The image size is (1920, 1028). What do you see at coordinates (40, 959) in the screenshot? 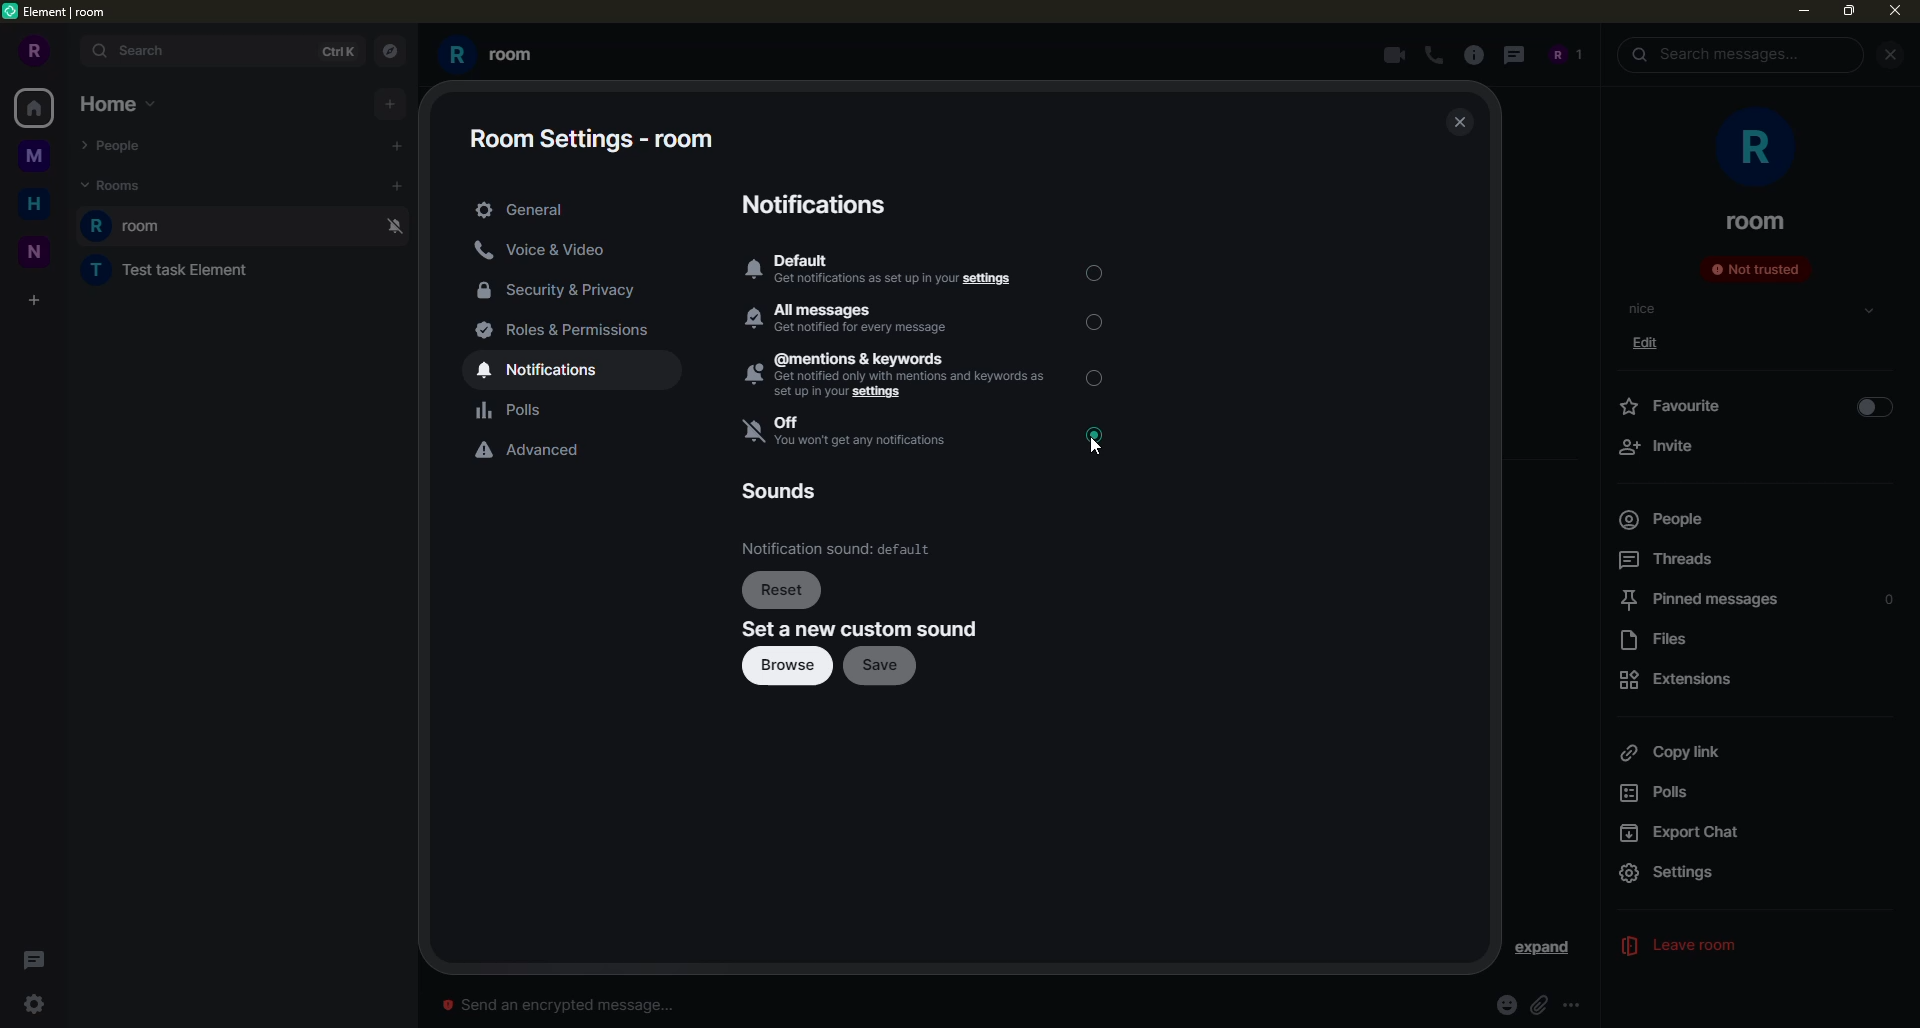
I see `threads` at bounding box center [40, 959].